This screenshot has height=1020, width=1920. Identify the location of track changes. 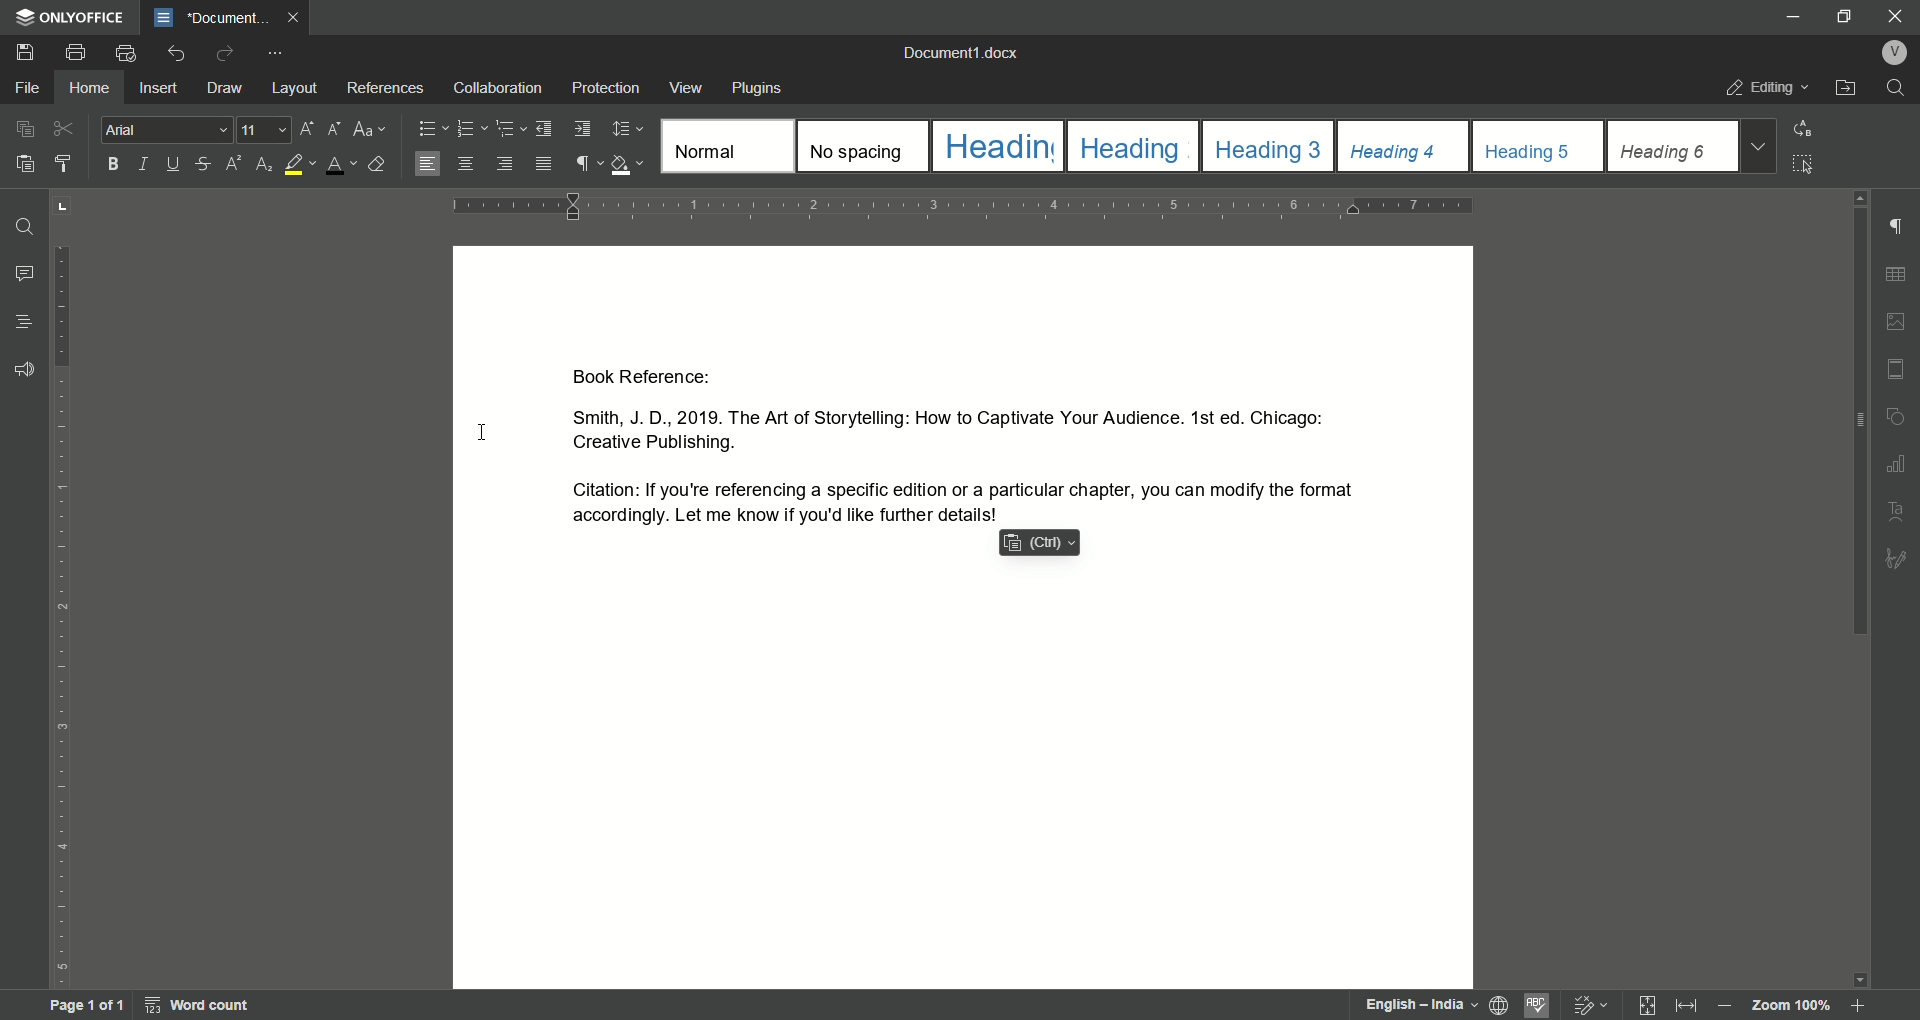
(1586, 1003).